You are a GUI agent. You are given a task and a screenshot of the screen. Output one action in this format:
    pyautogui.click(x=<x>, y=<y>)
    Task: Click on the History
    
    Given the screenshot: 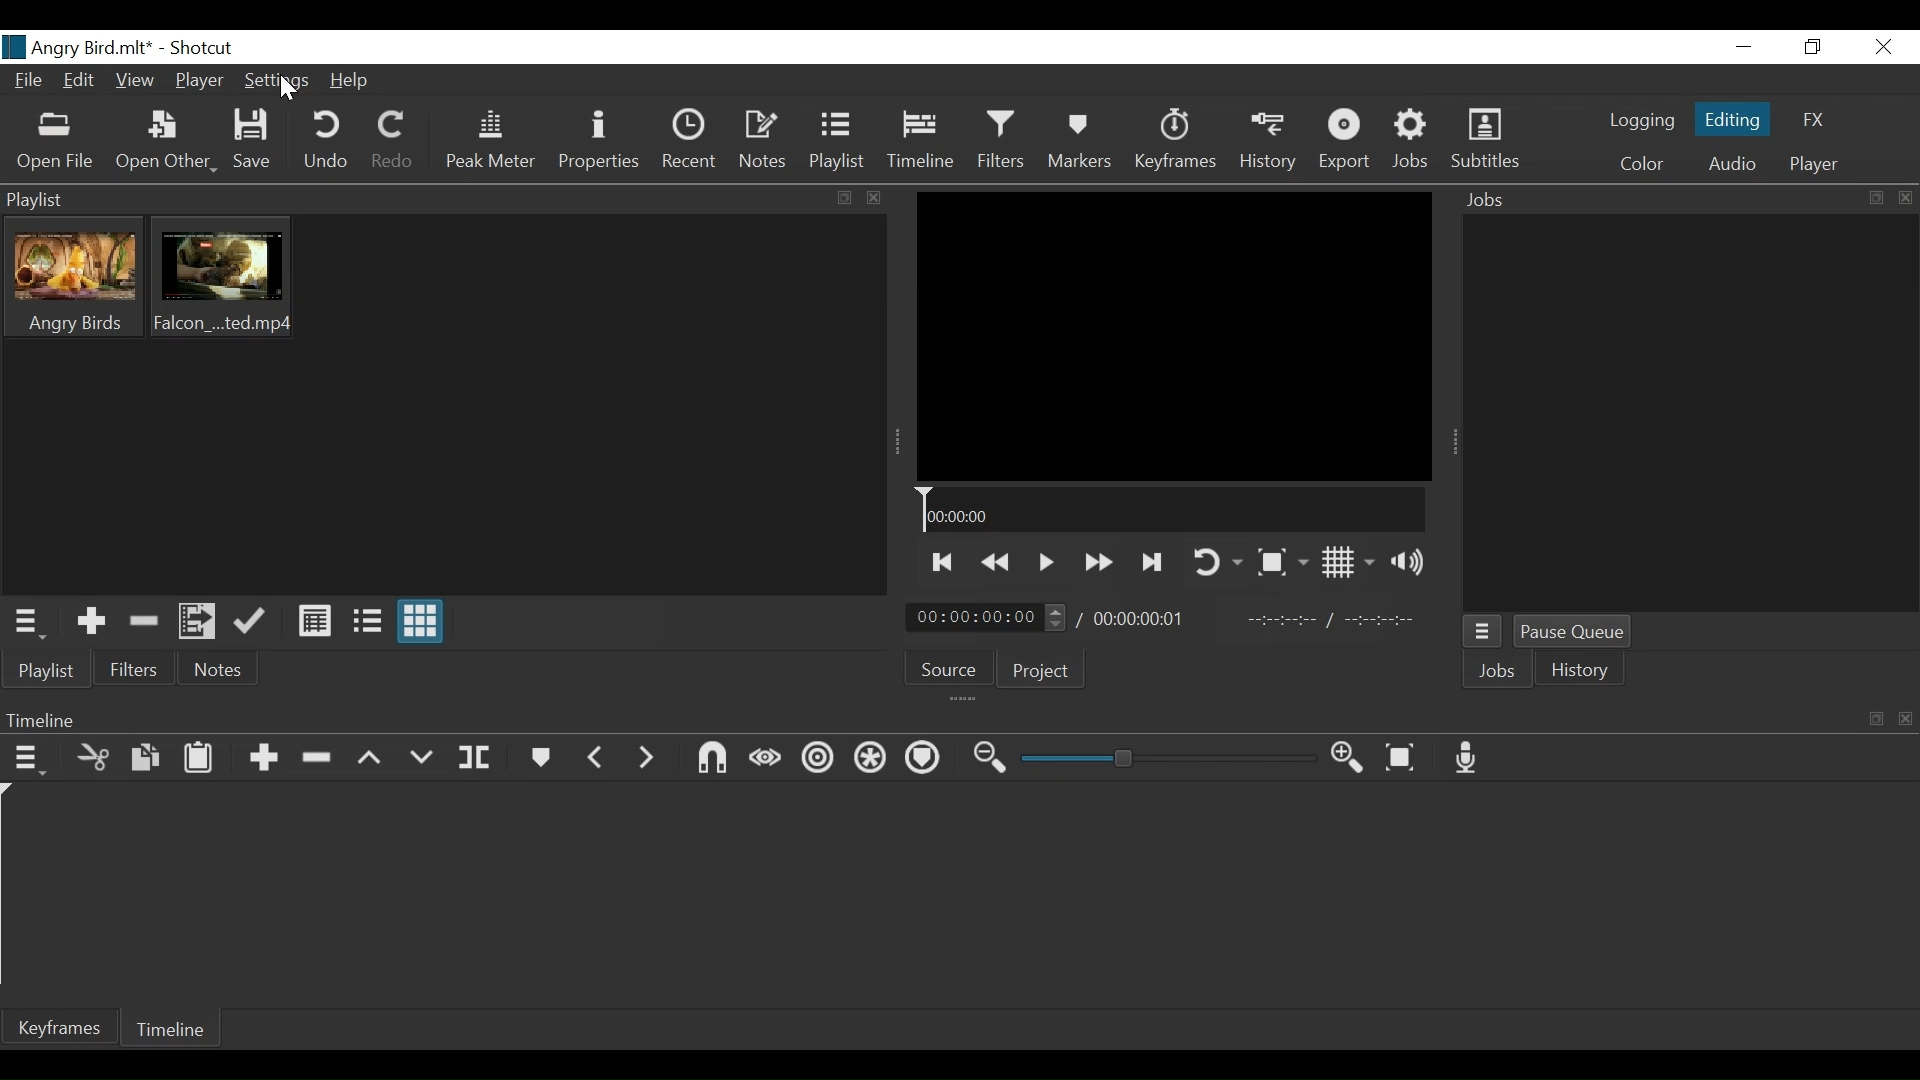 What is the action you would take?
    pyautogui.click(x=1265, y=142)
    